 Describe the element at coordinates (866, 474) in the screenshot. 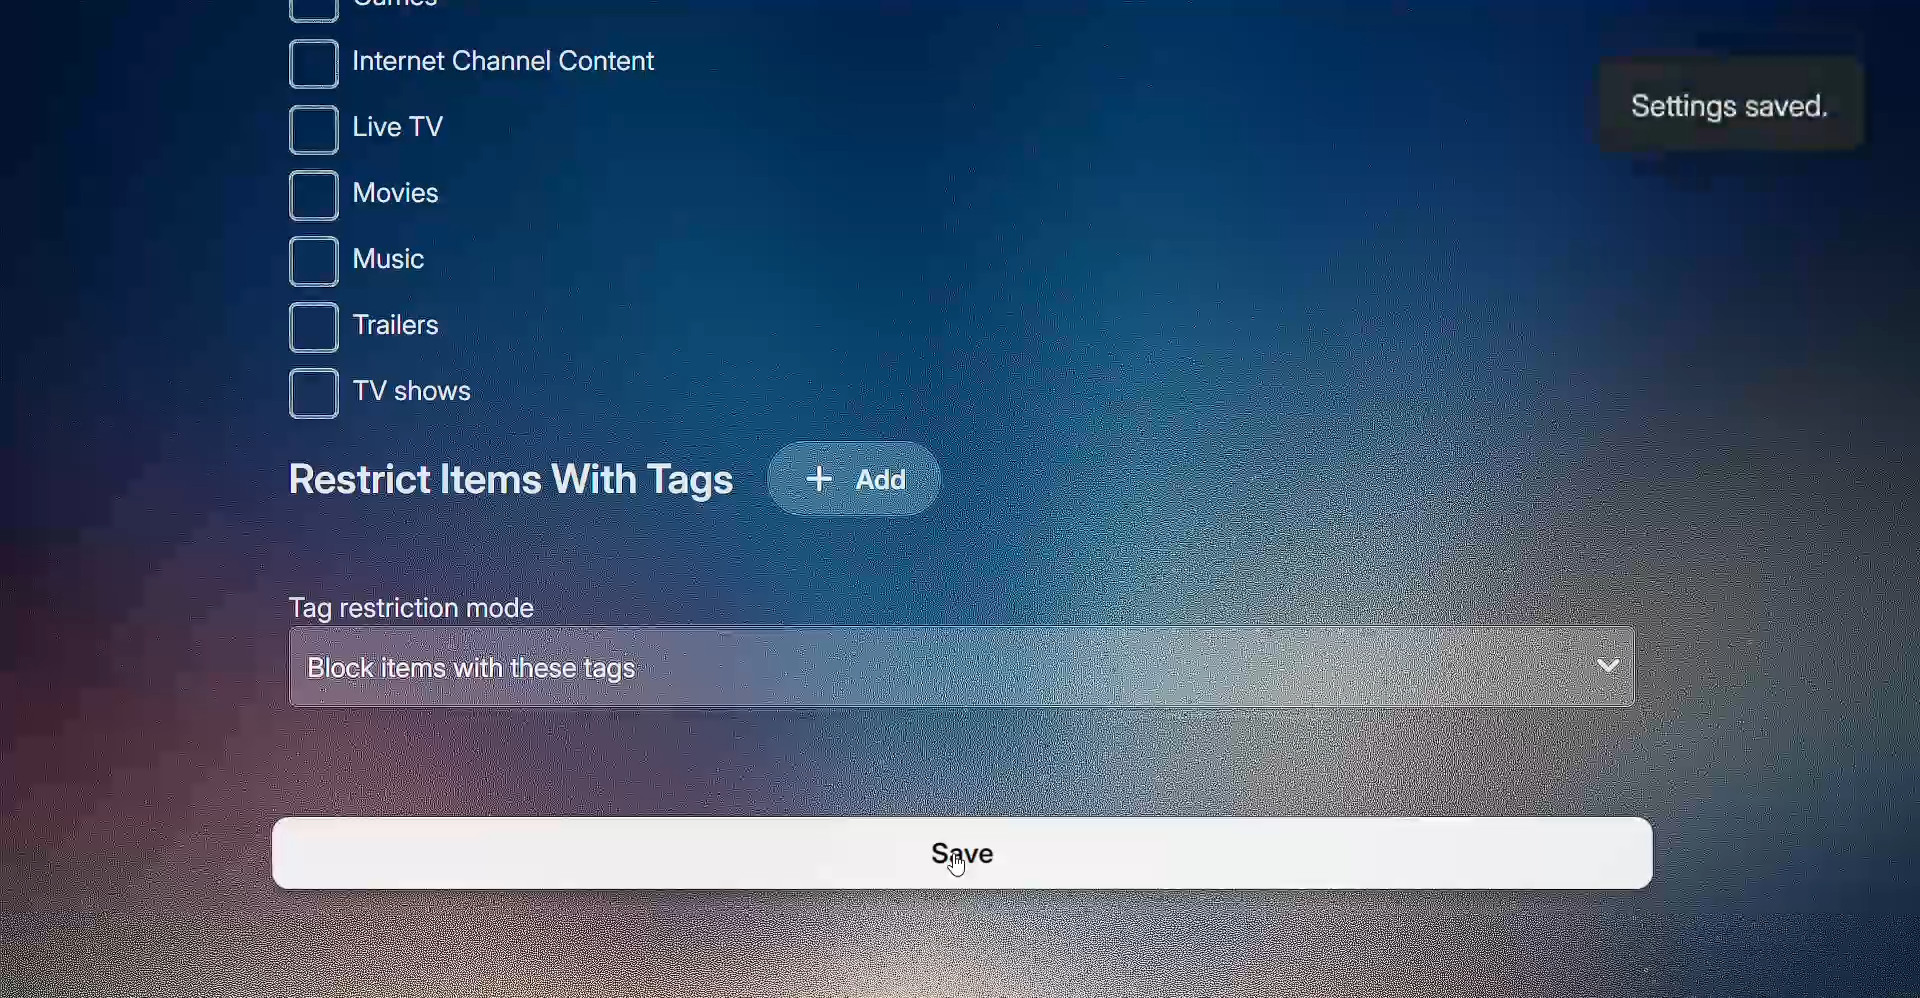

I see `Add` at that location.